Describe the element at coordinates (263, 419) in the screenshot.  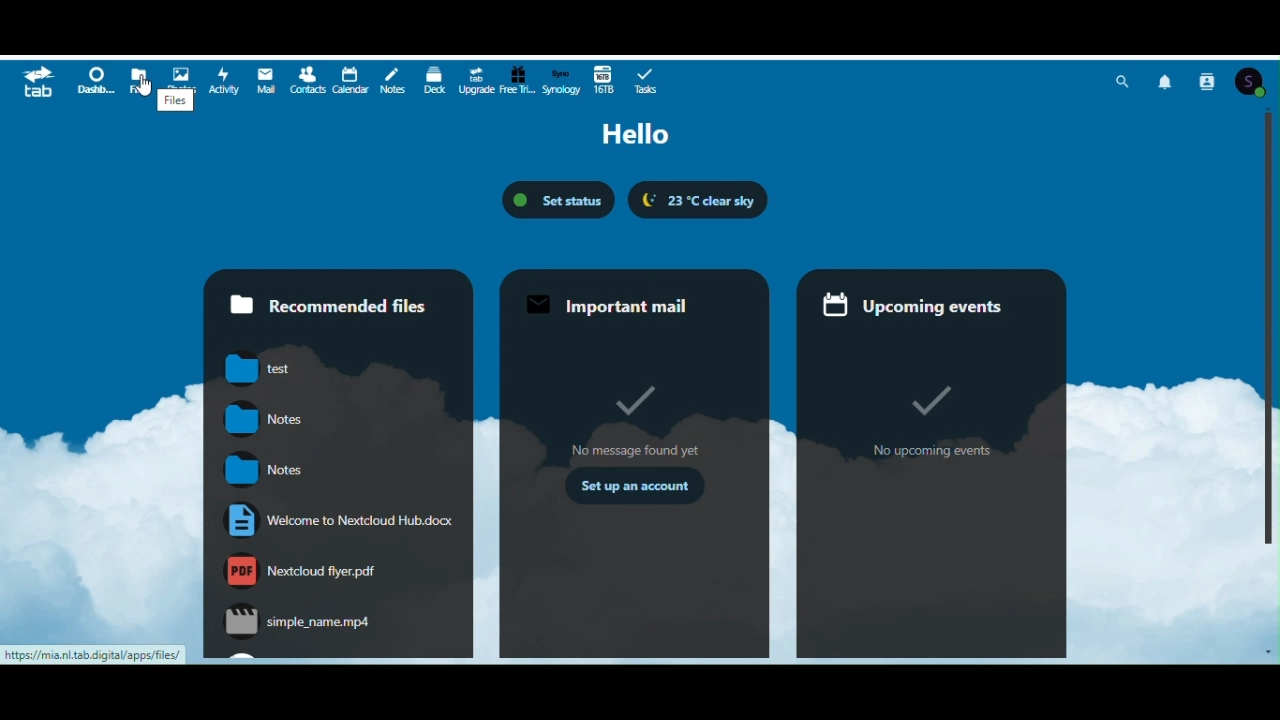
I see `notes` at that location.